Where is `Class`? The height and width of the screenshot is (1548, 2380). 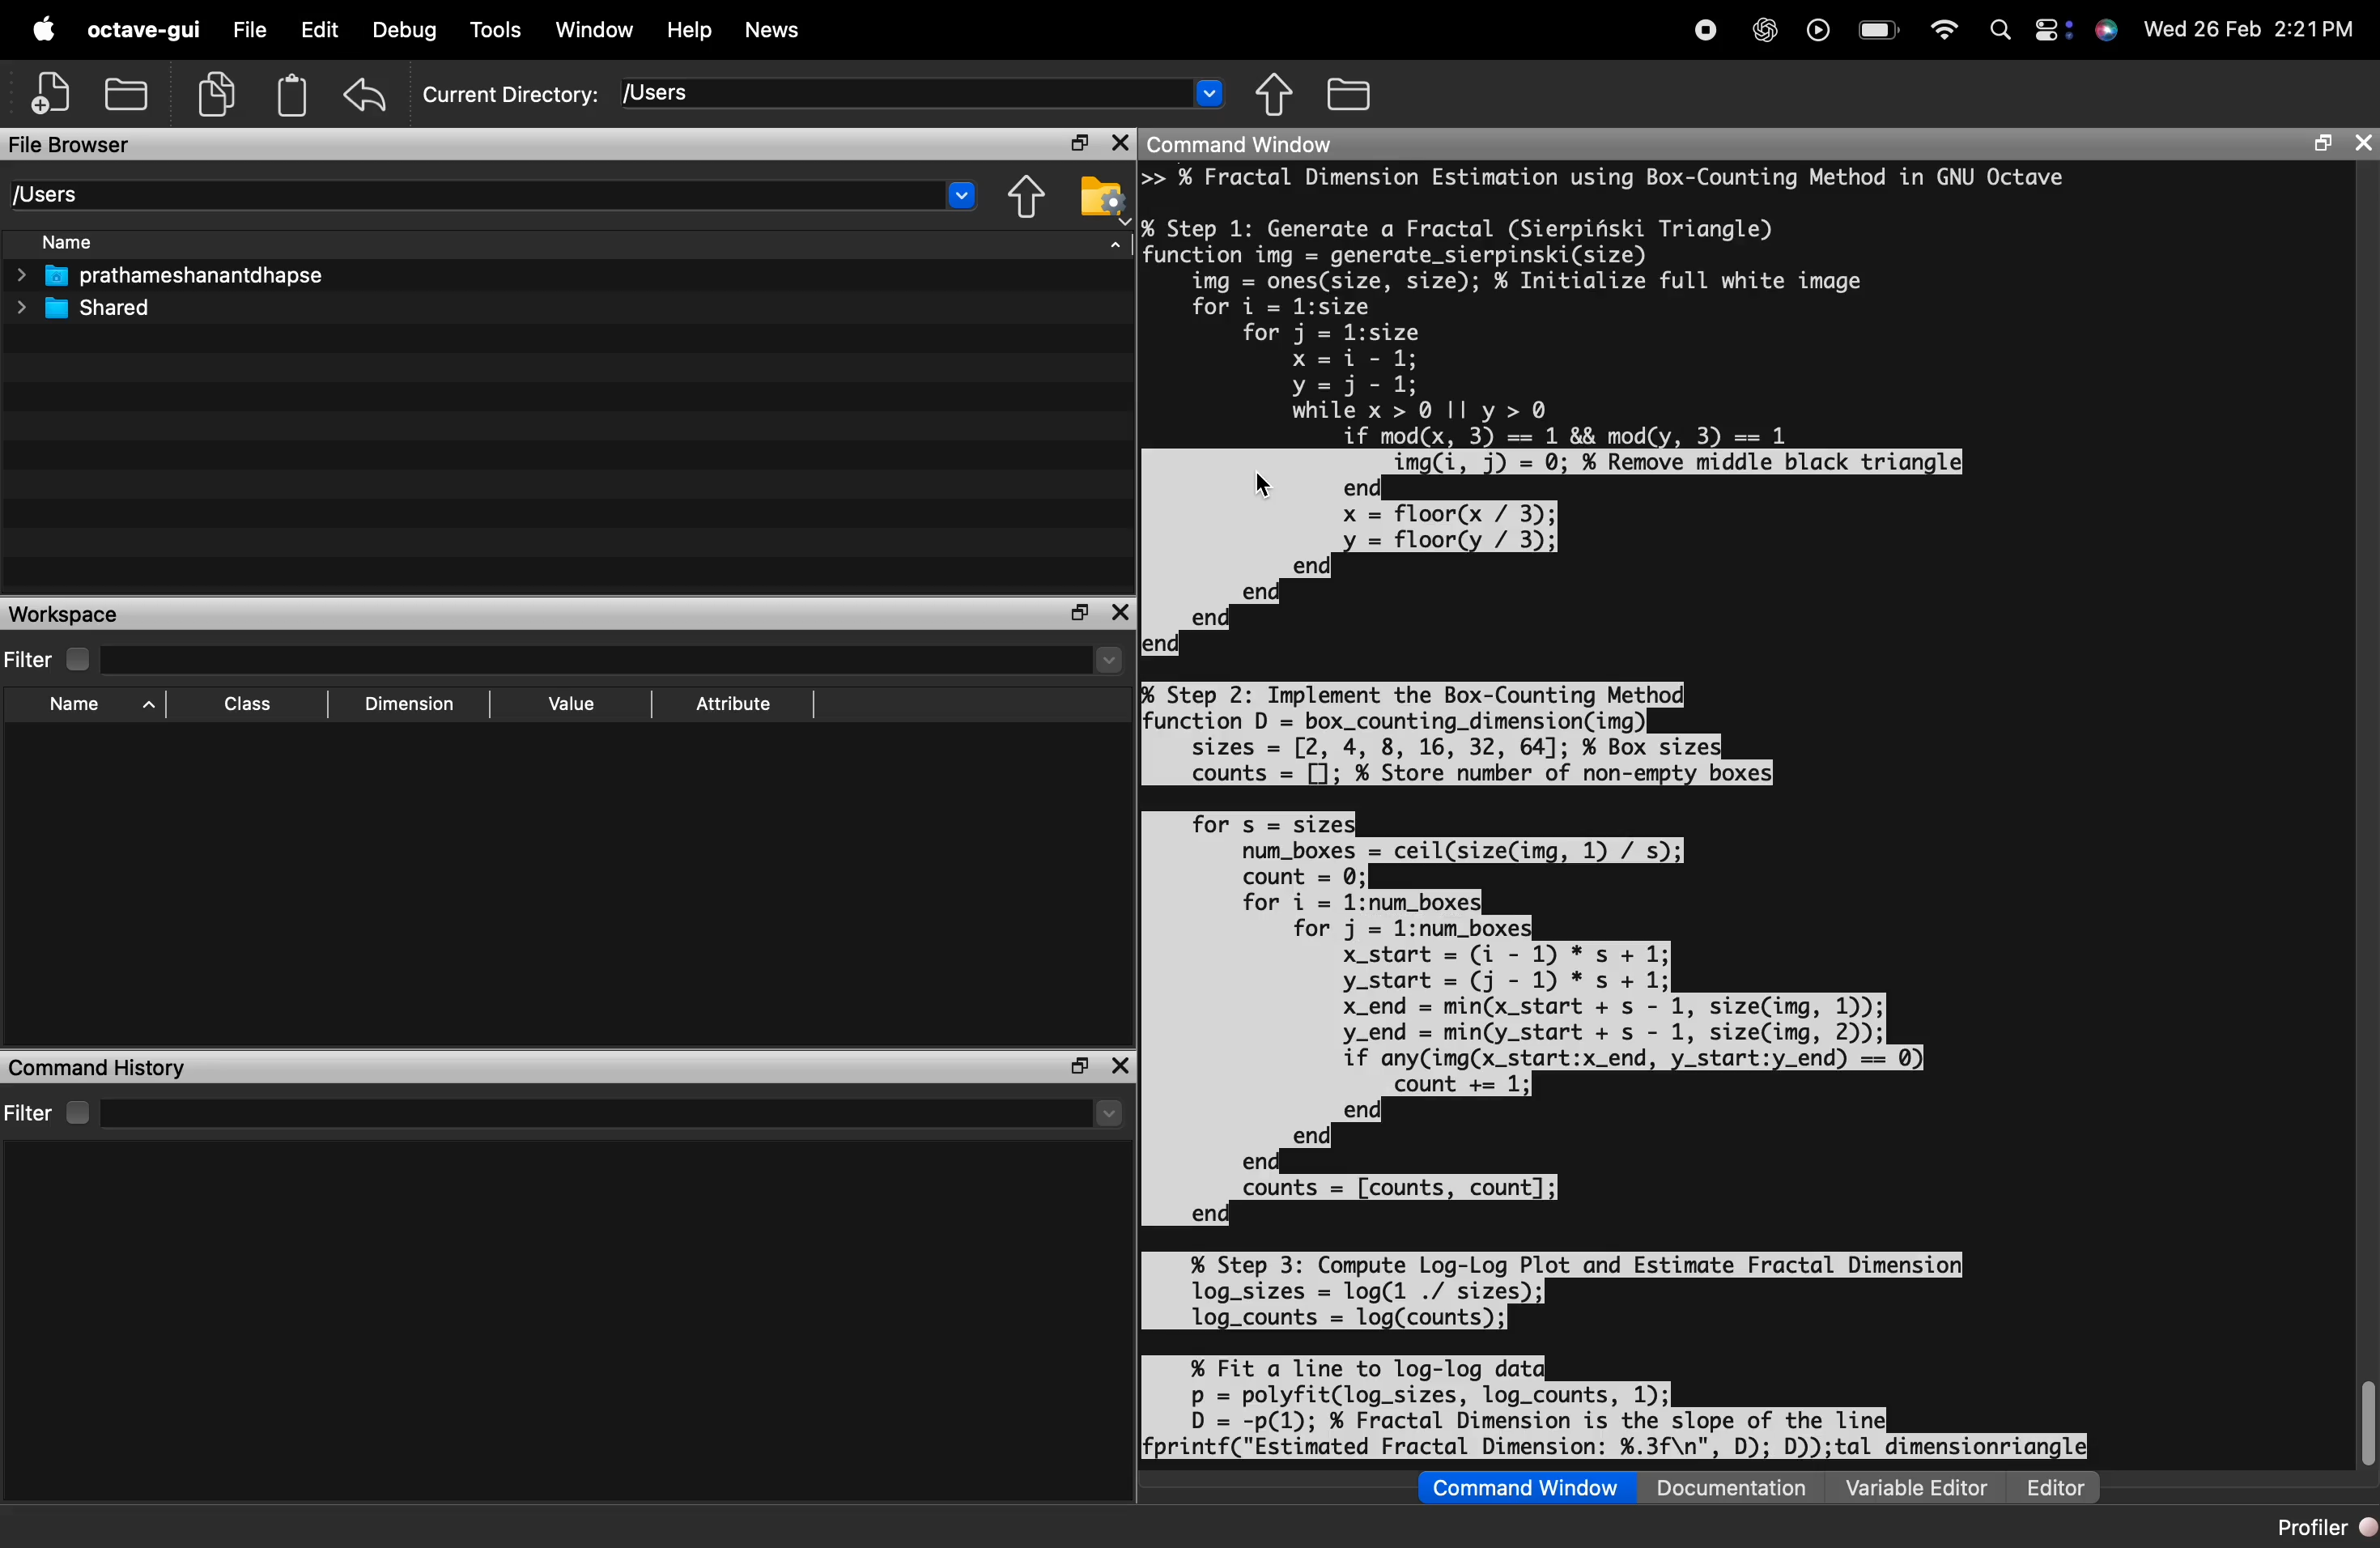
Class is located at coordinates (250, 702).